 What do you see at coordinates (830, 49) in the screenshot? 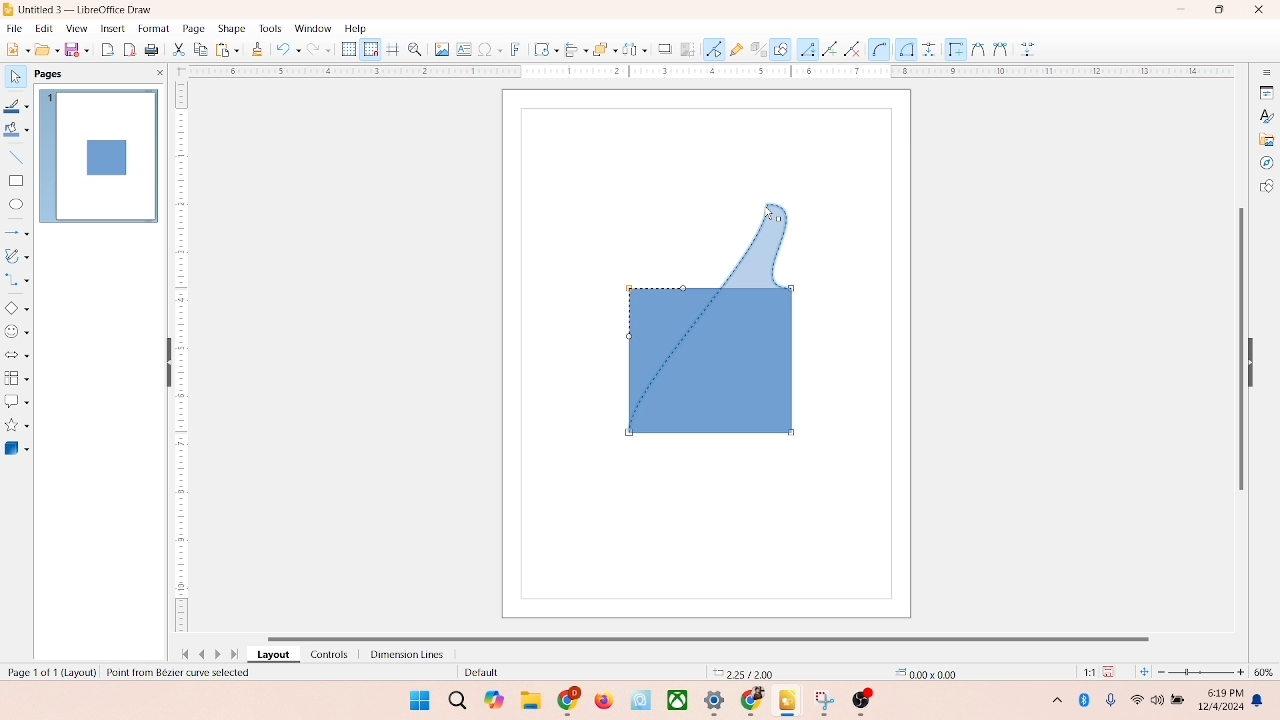
I see `Freeform line tool` at bounding box center [830, 49].